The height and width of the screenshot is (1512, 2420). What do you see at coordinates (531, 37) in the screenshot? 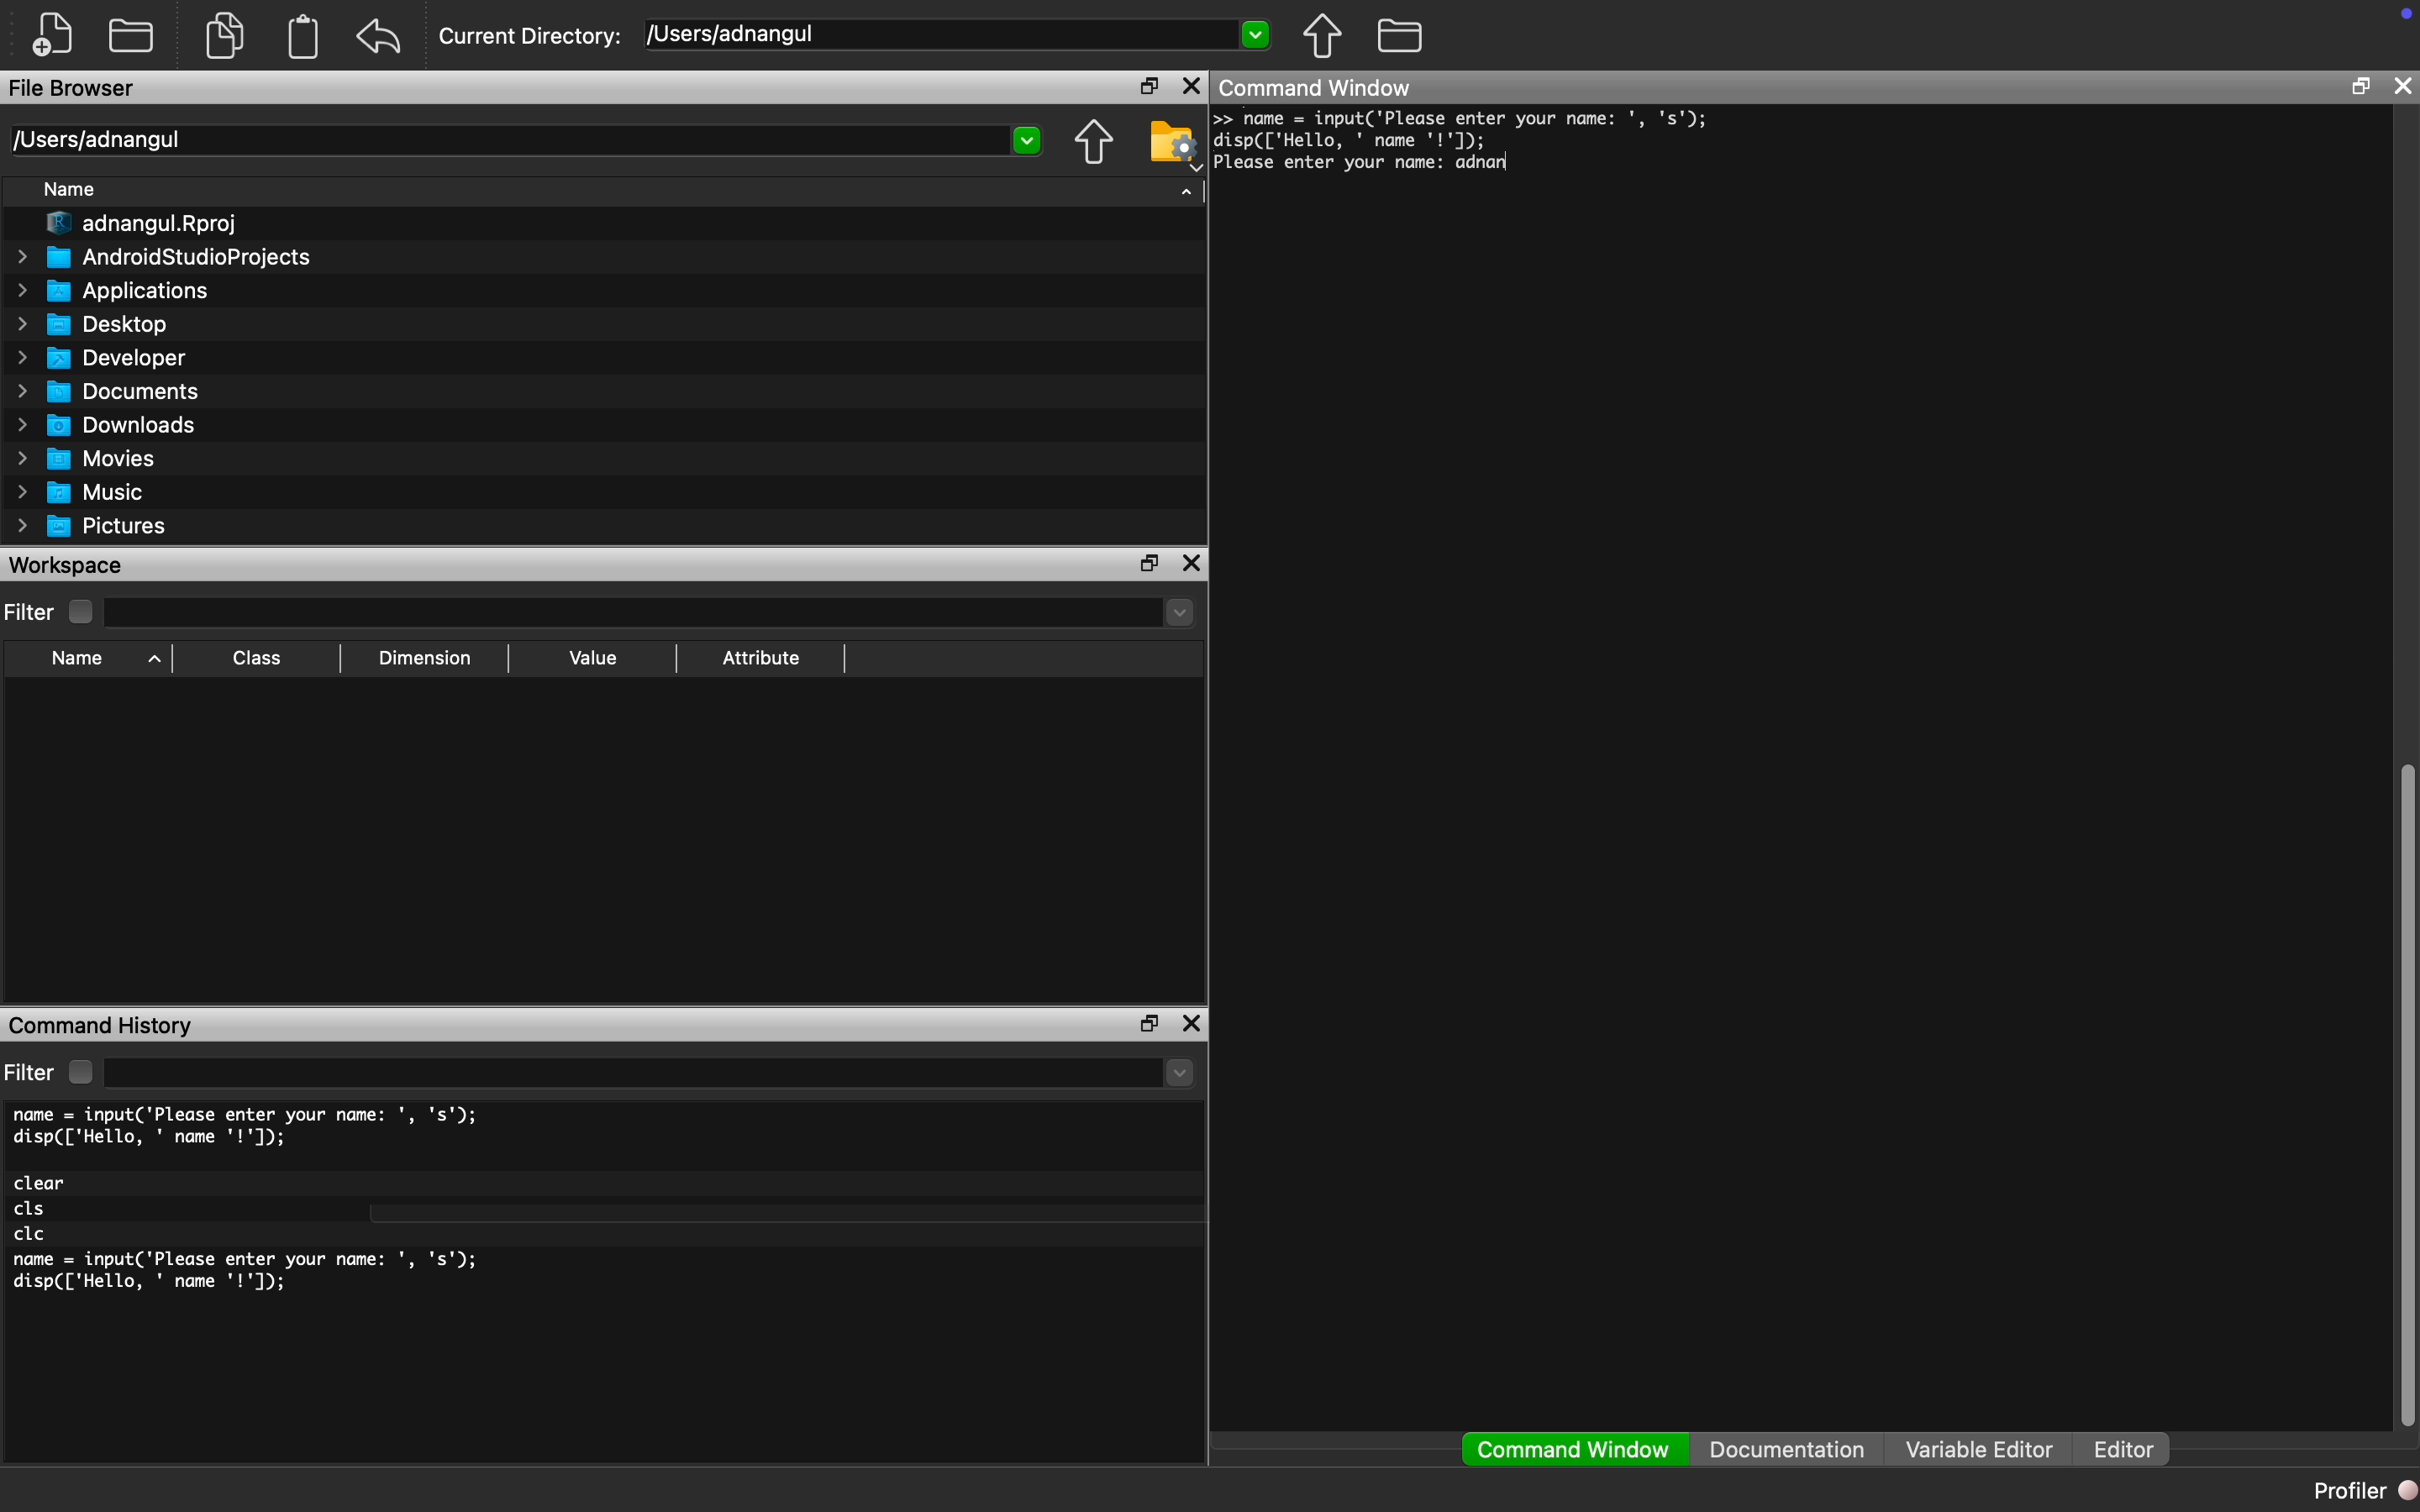
I see `Current Directory: ` at bounding box center [531, 37].